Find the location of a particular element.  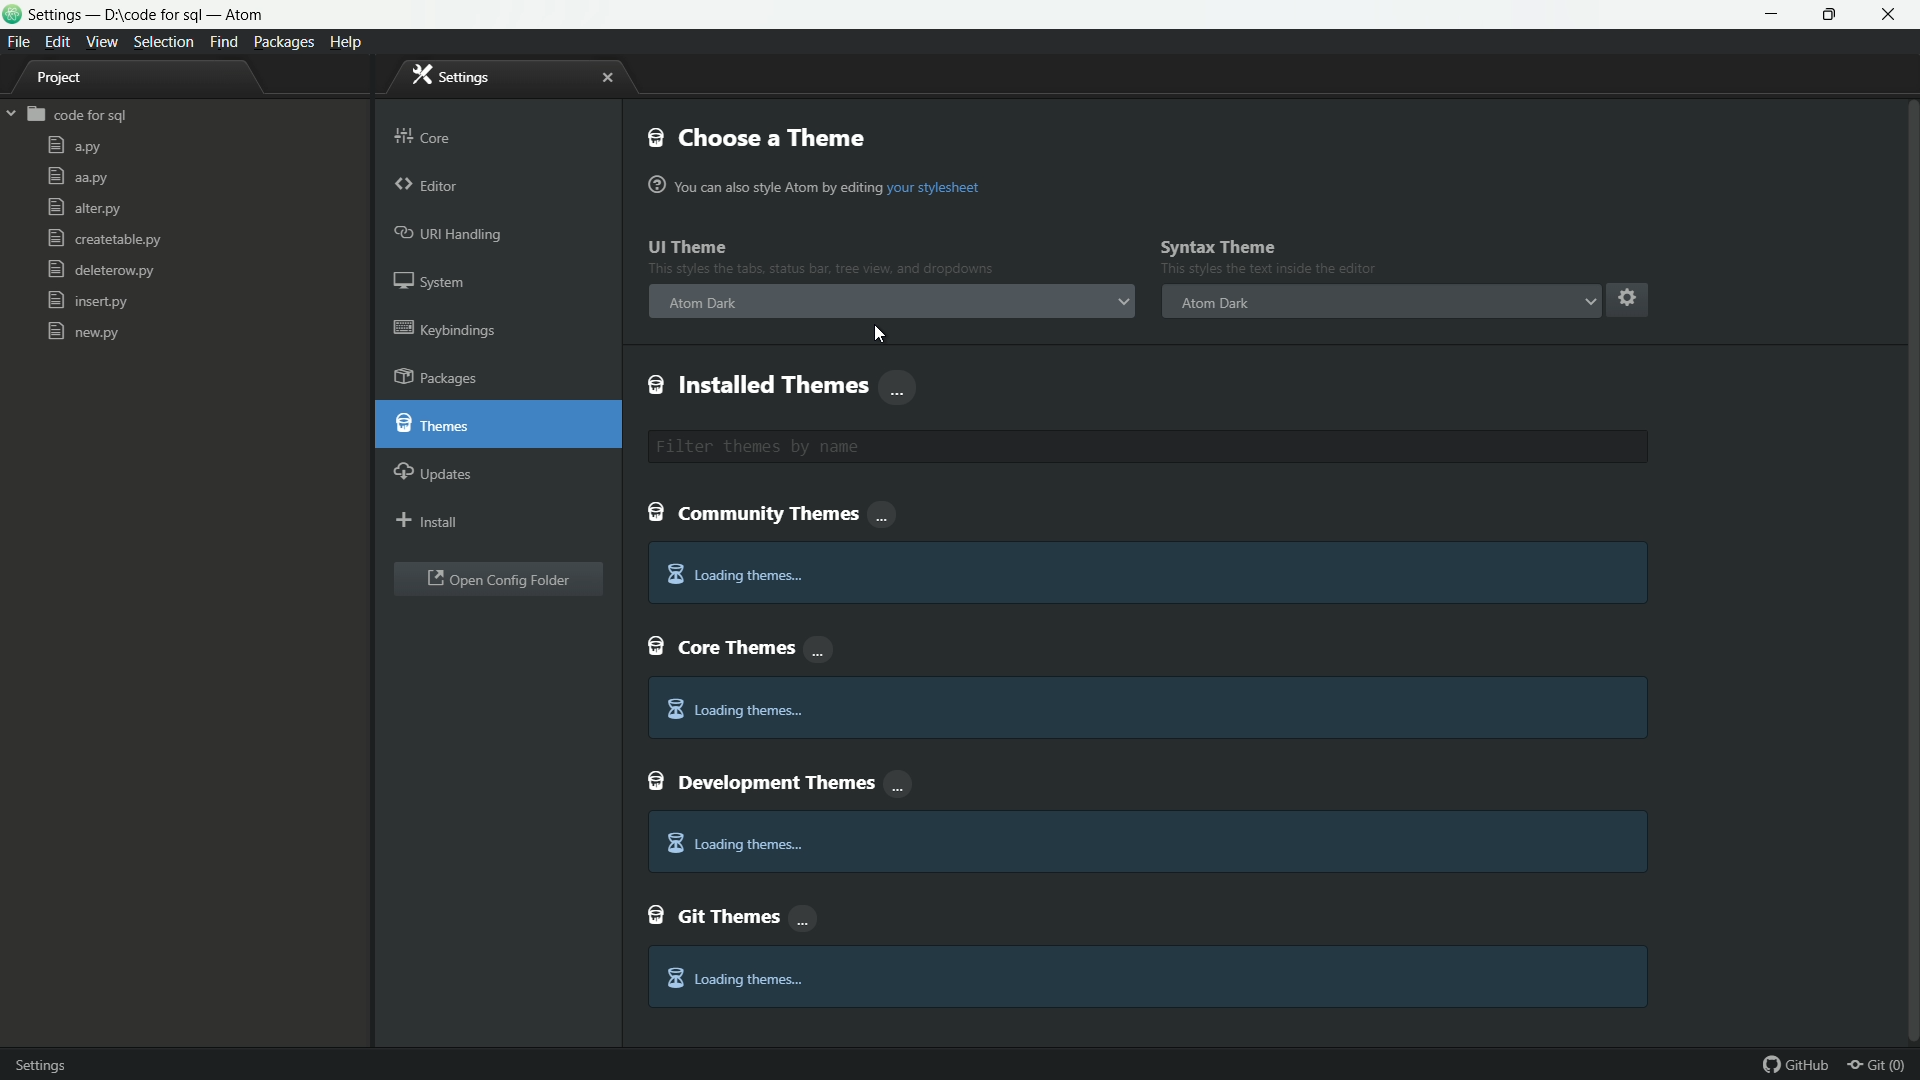

installed themes is located at coordinates (783, 386).